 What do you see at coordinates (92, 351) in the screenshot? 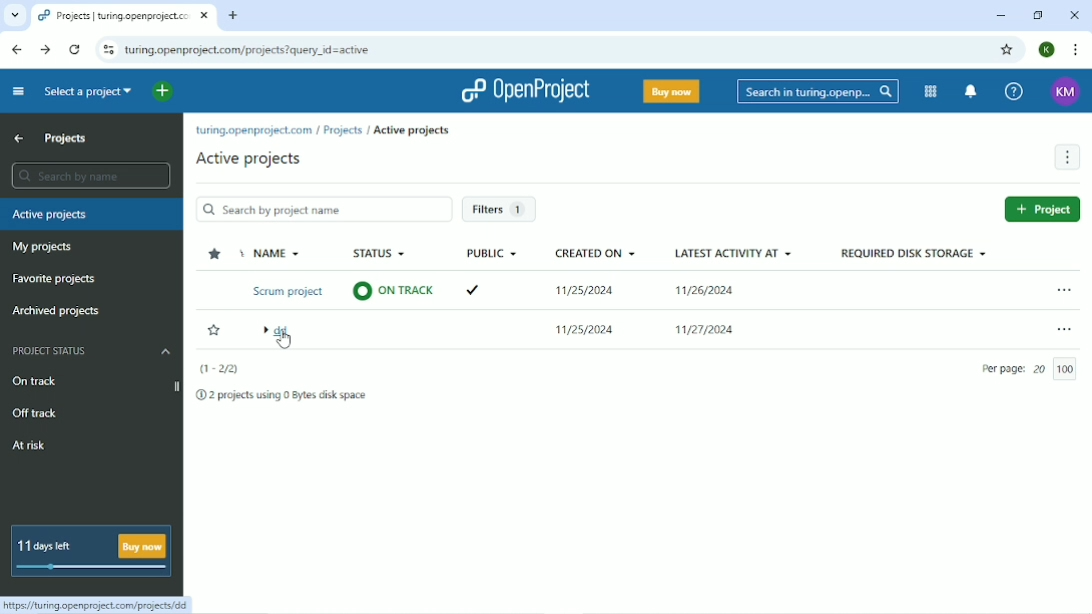
I see `Project status` at bounding box center [92, 351].